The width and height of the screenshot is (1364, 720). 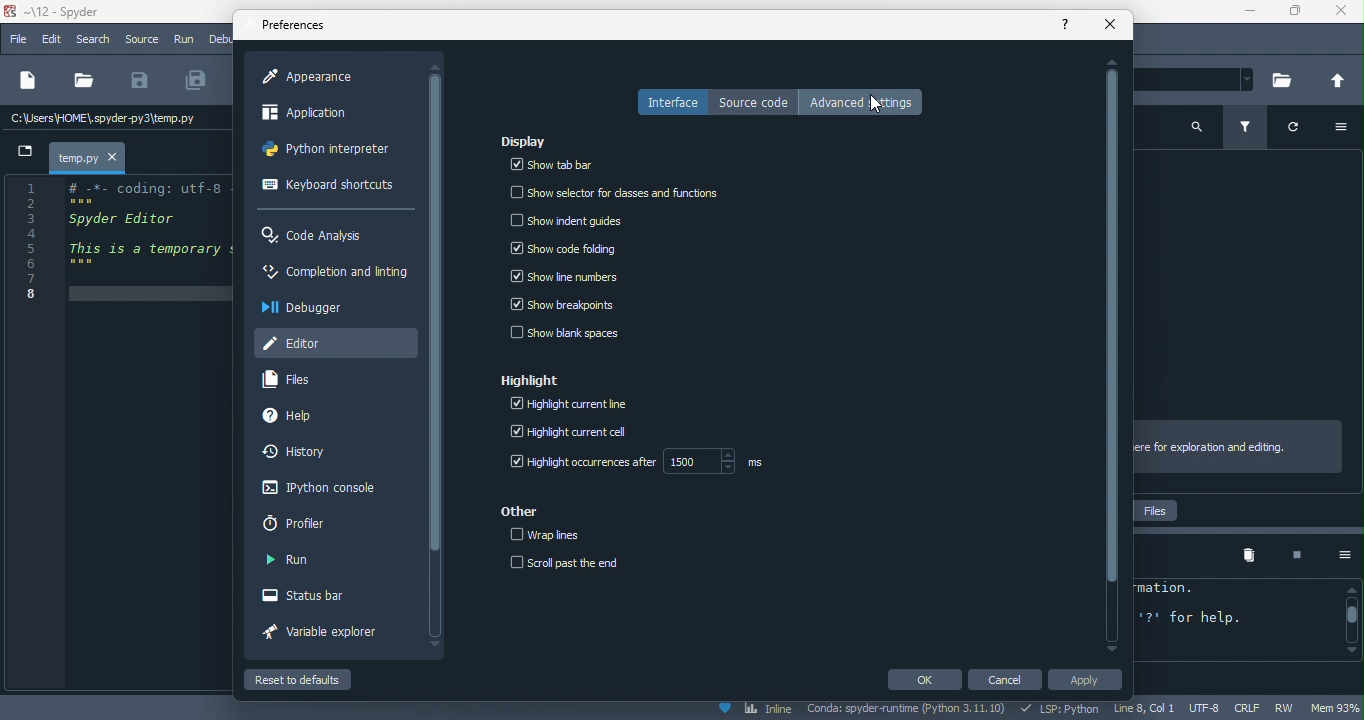 I want to click on appearance, so click(x=318, y=77).